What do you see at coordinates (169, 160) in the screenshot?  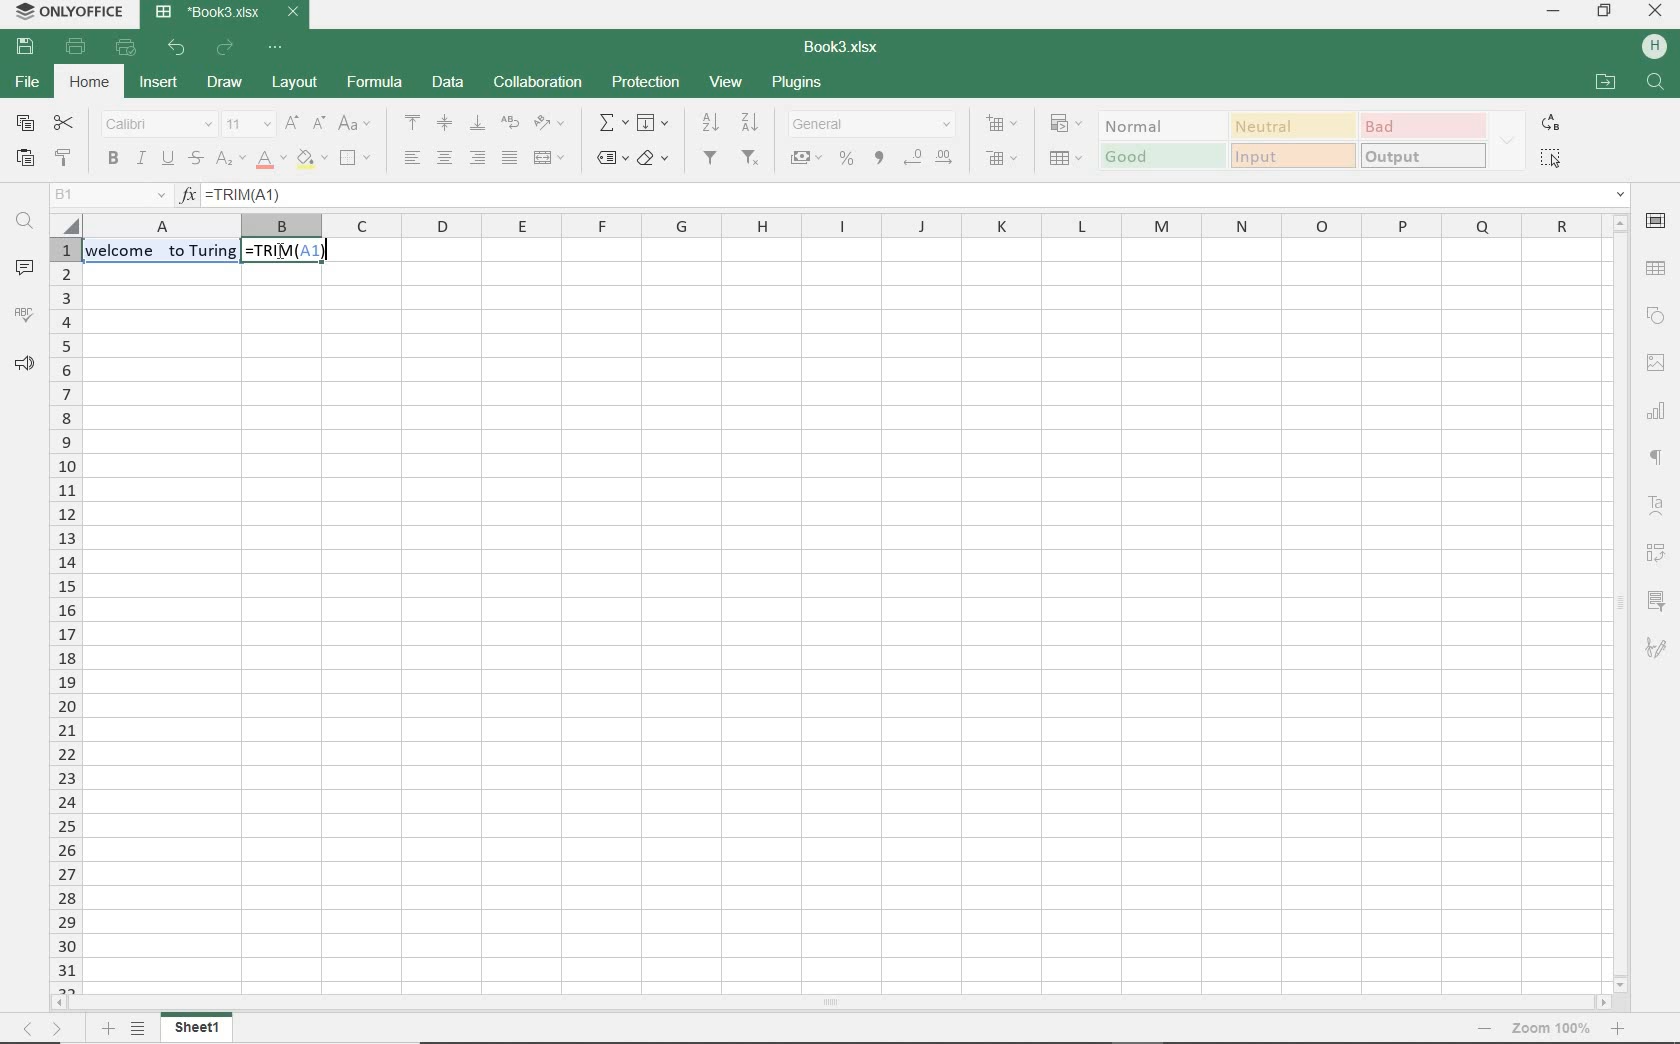 I see `underline` at bounding box center [169, 160].